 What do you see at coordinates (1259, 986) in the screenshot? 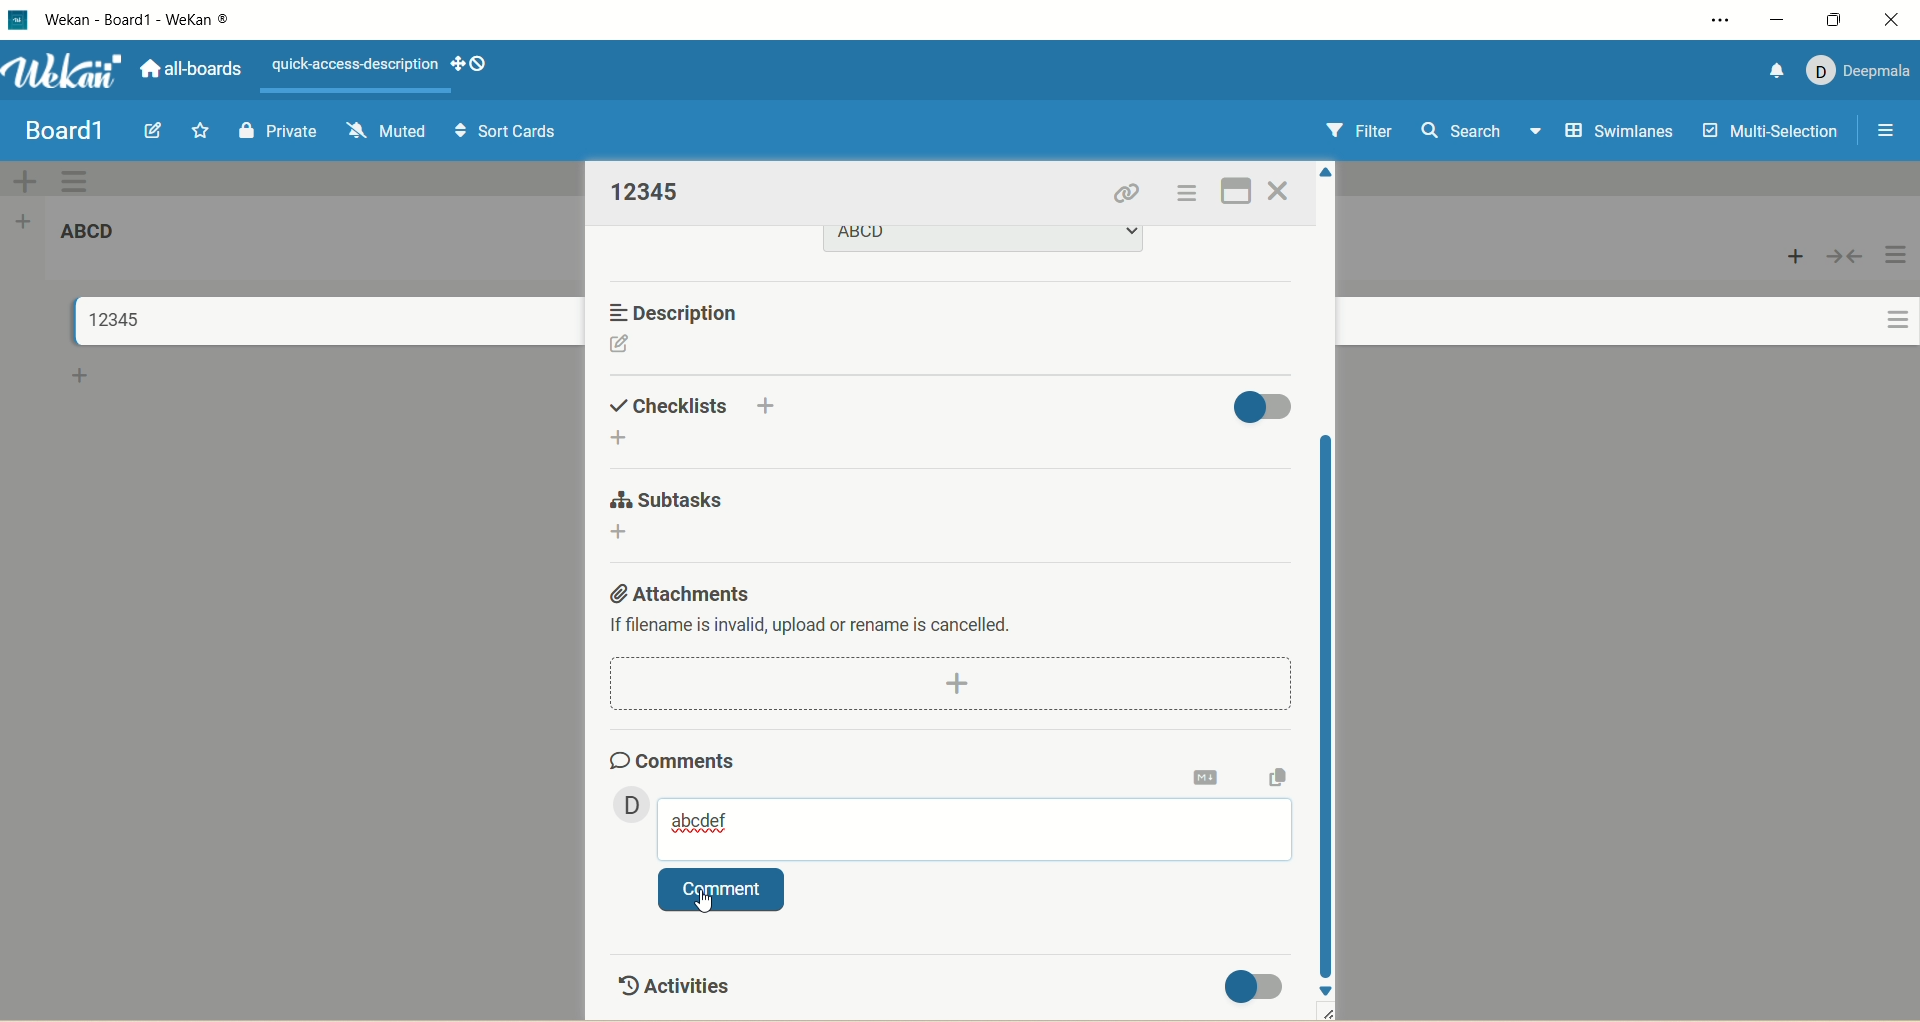
I see `toggle` at bounding box center [1259, 986].